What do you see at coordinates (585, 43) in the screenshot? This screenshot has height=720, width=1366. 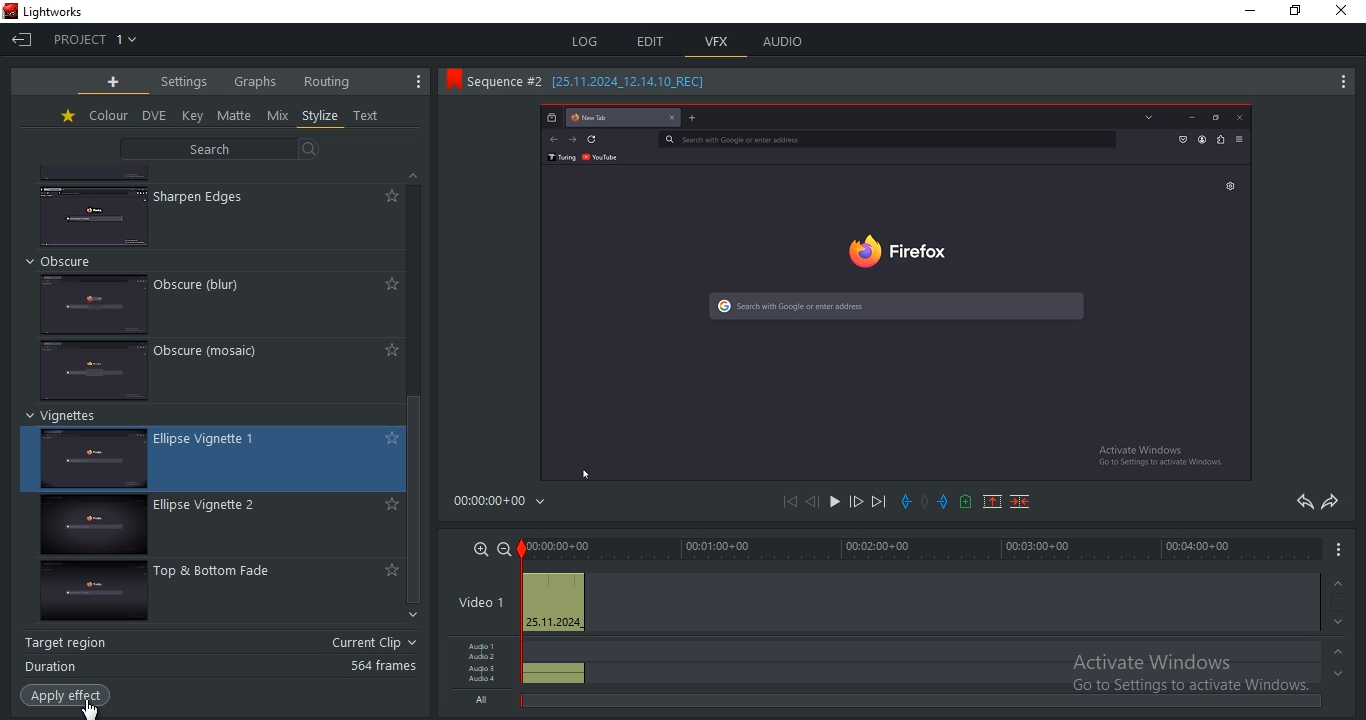 I see `log` at bounding box center [585, 43].